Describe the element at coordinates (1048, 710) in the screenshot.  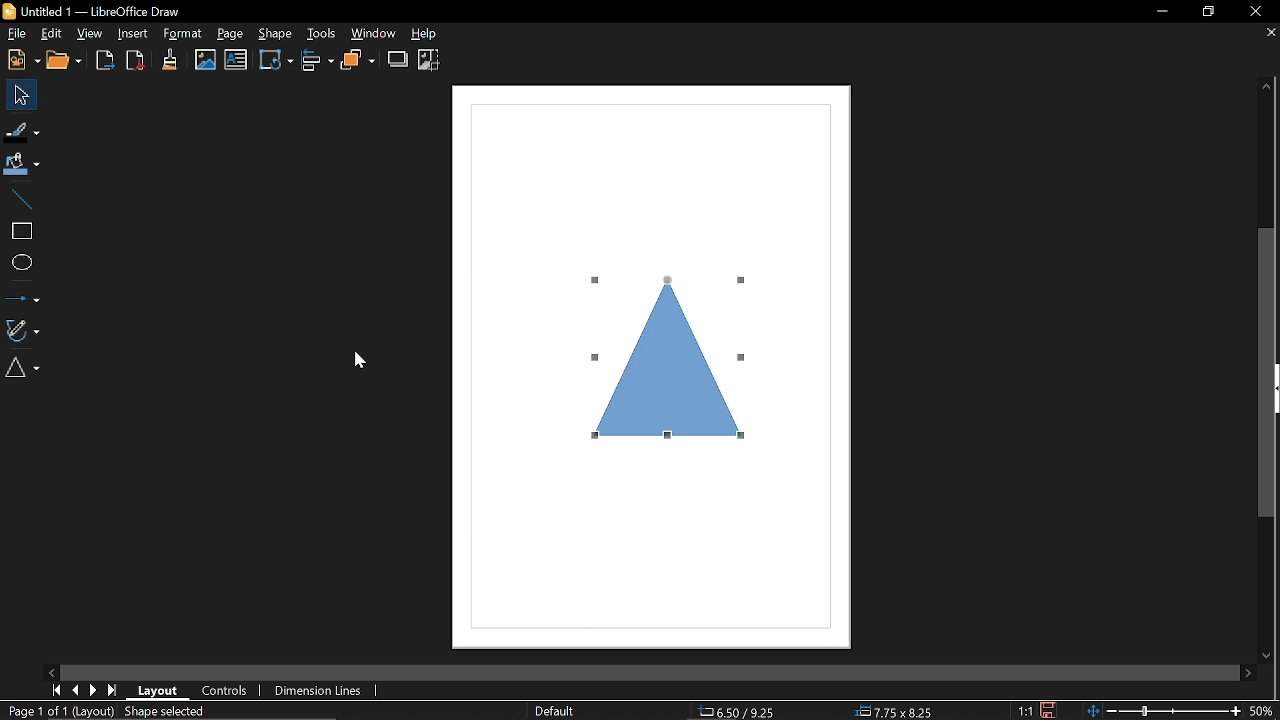
I see `Save` at that location.